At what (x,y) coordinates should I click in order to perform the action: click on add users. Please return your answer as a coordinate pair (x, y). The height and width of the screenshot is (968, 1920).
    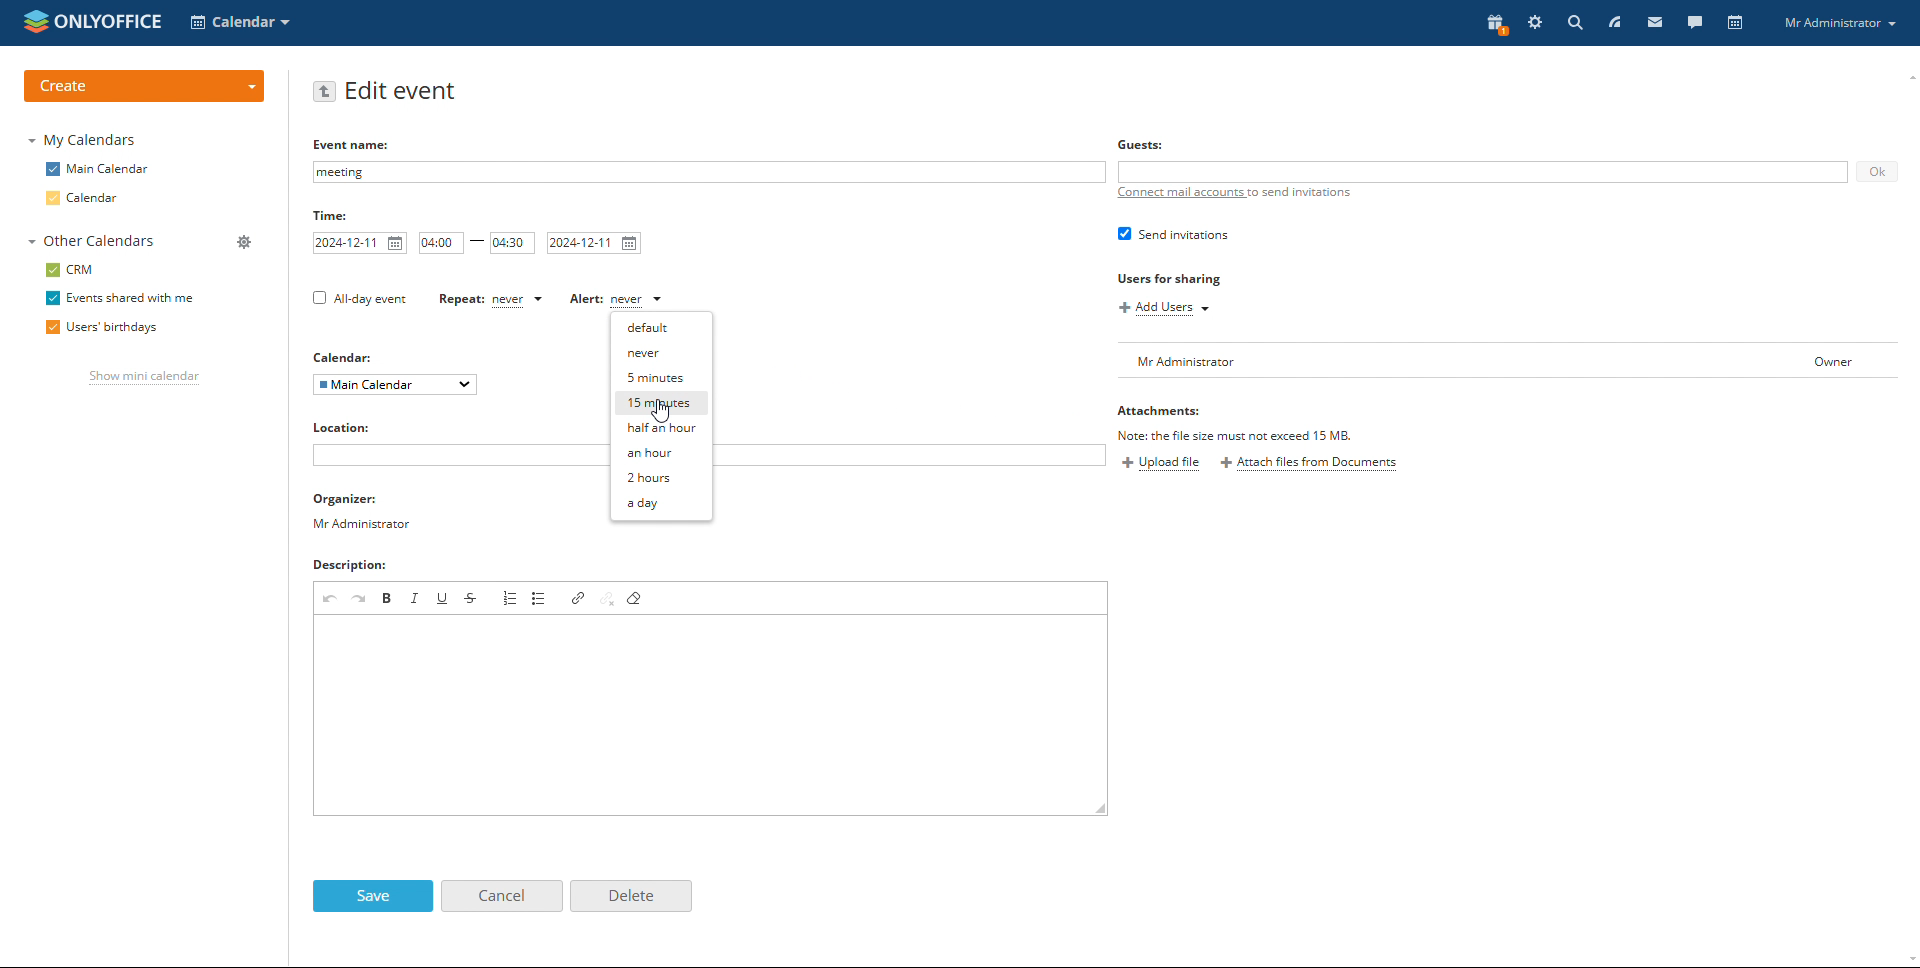
    Looking at the image, I should click on (1162, 309).